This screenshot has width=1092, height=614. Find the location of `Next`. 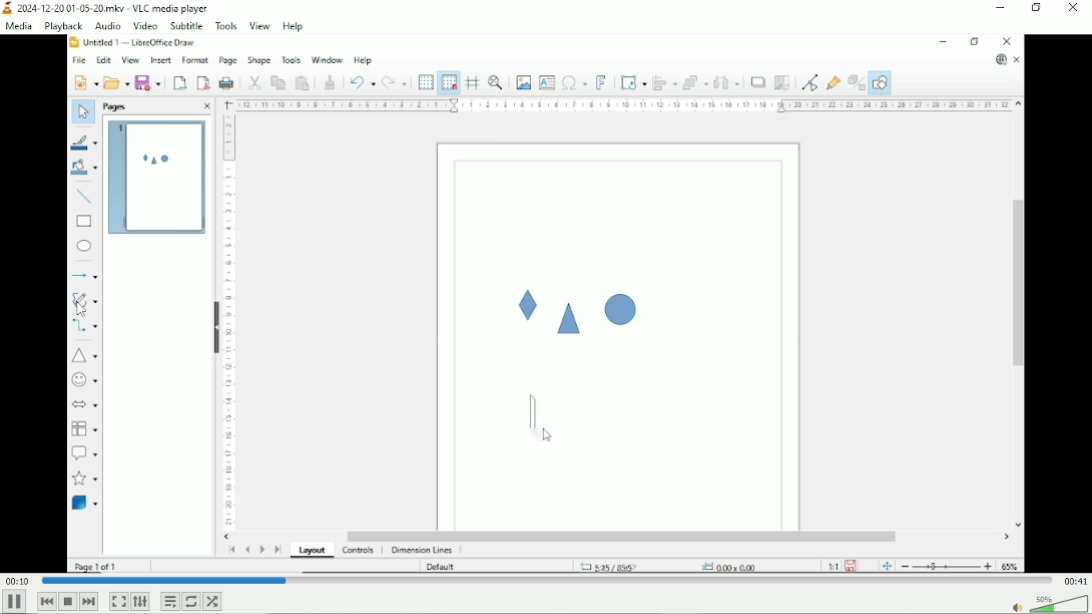

Next is located at coordinates (89, 601).